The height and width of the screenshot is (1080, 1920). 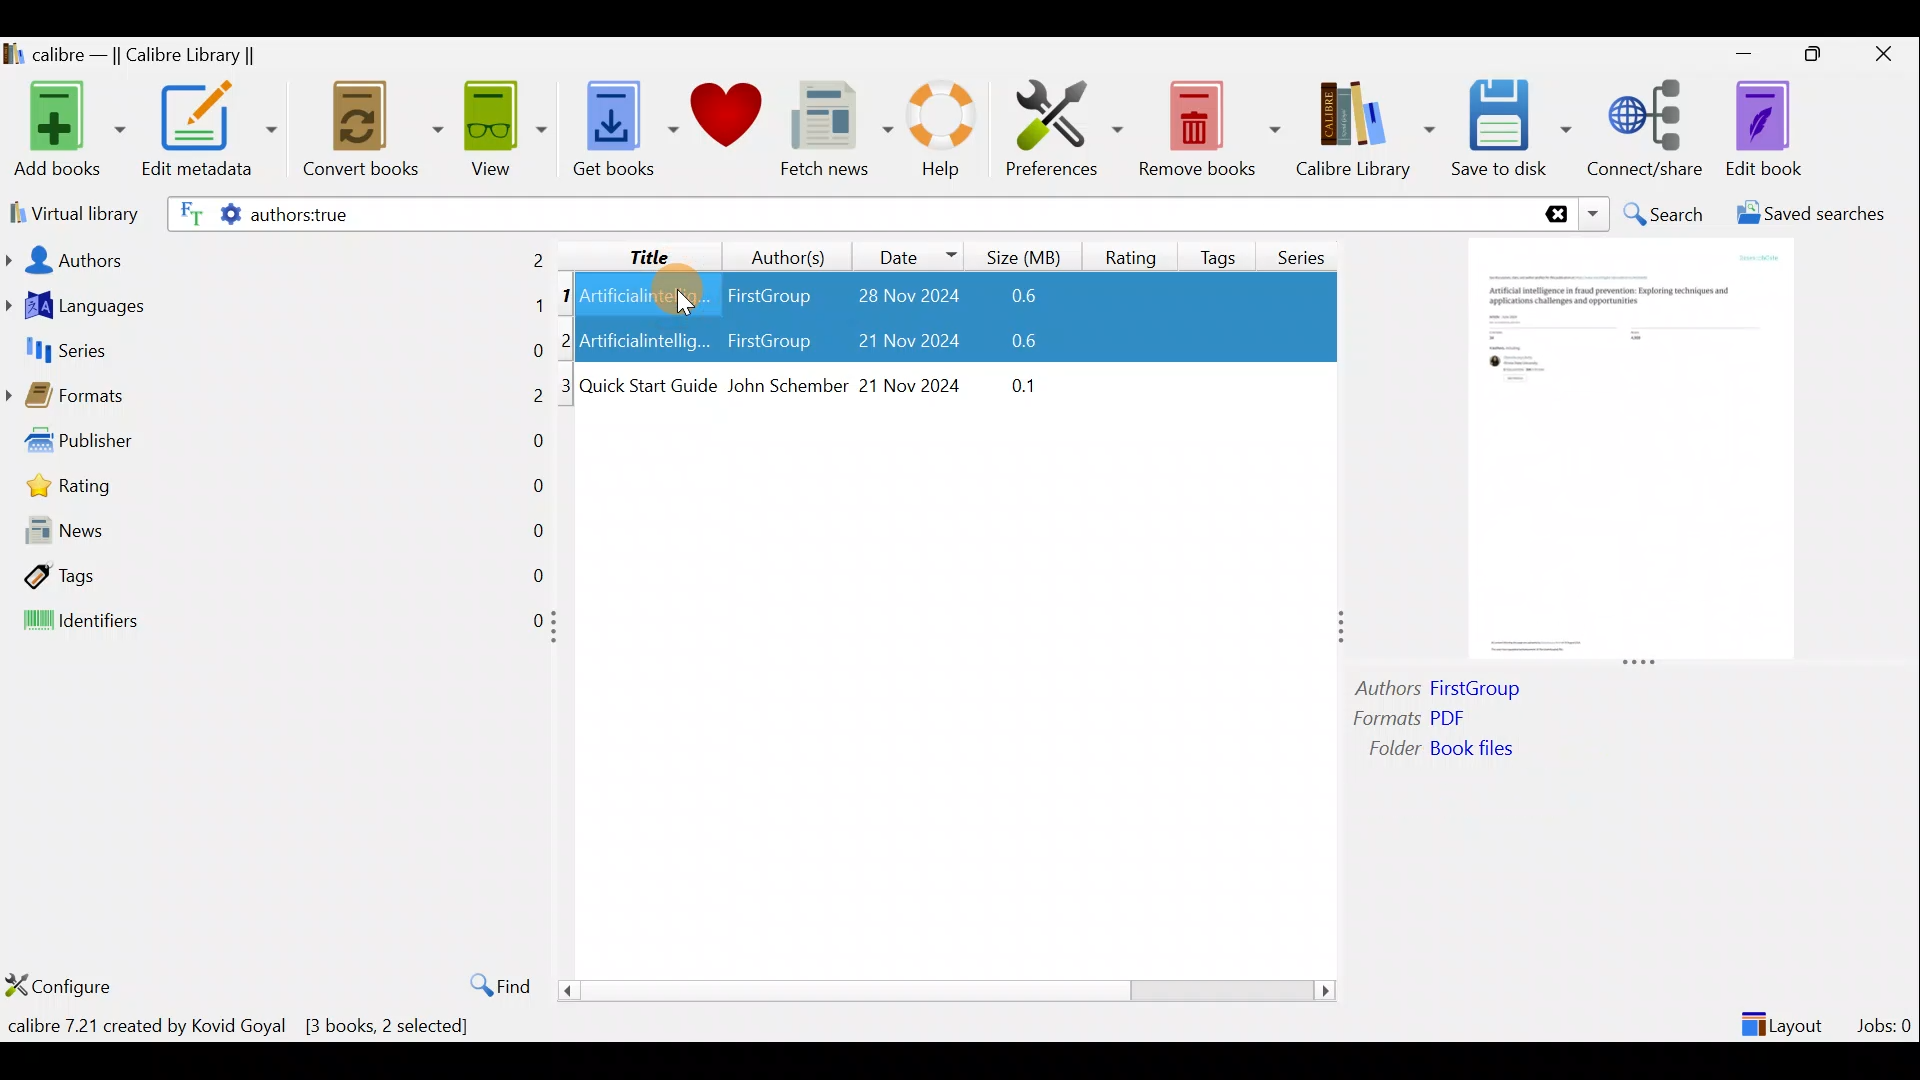 What do you see at coordinates (938, 132) in the screenshot?
I see `Help` at bounding box center [938, 132].